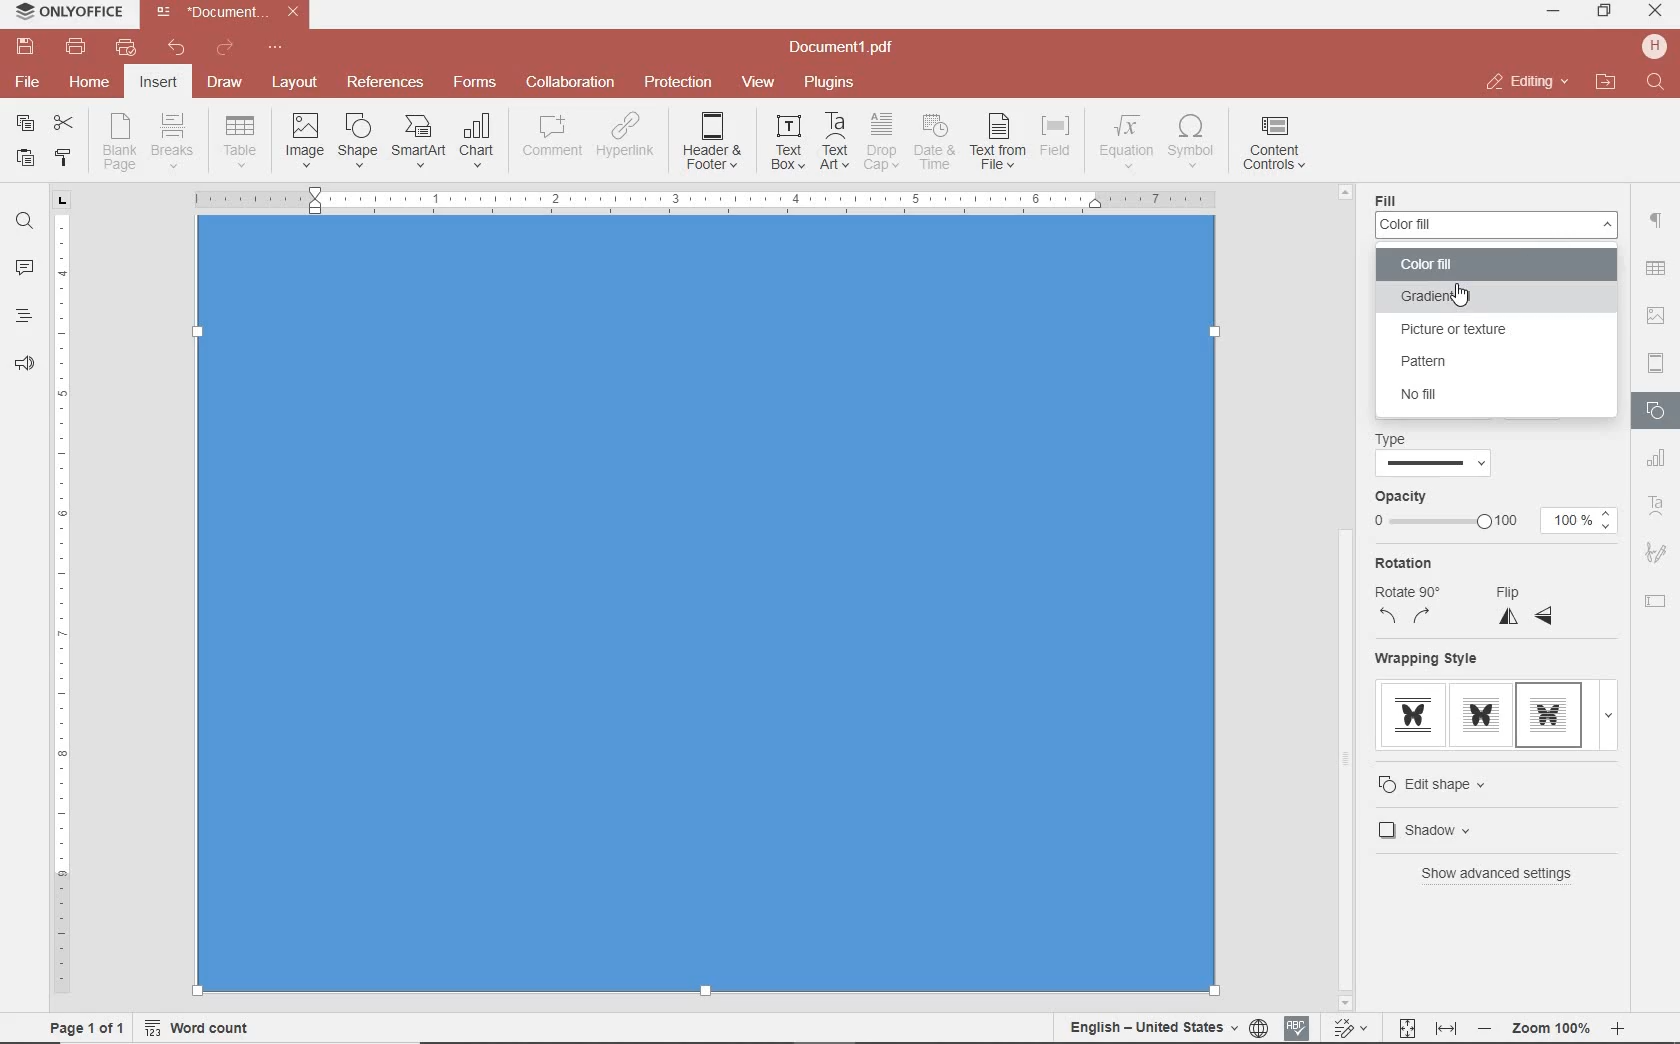 This screenshot has width=1680, height=1044. I want to click on paste, so click(23, 157).